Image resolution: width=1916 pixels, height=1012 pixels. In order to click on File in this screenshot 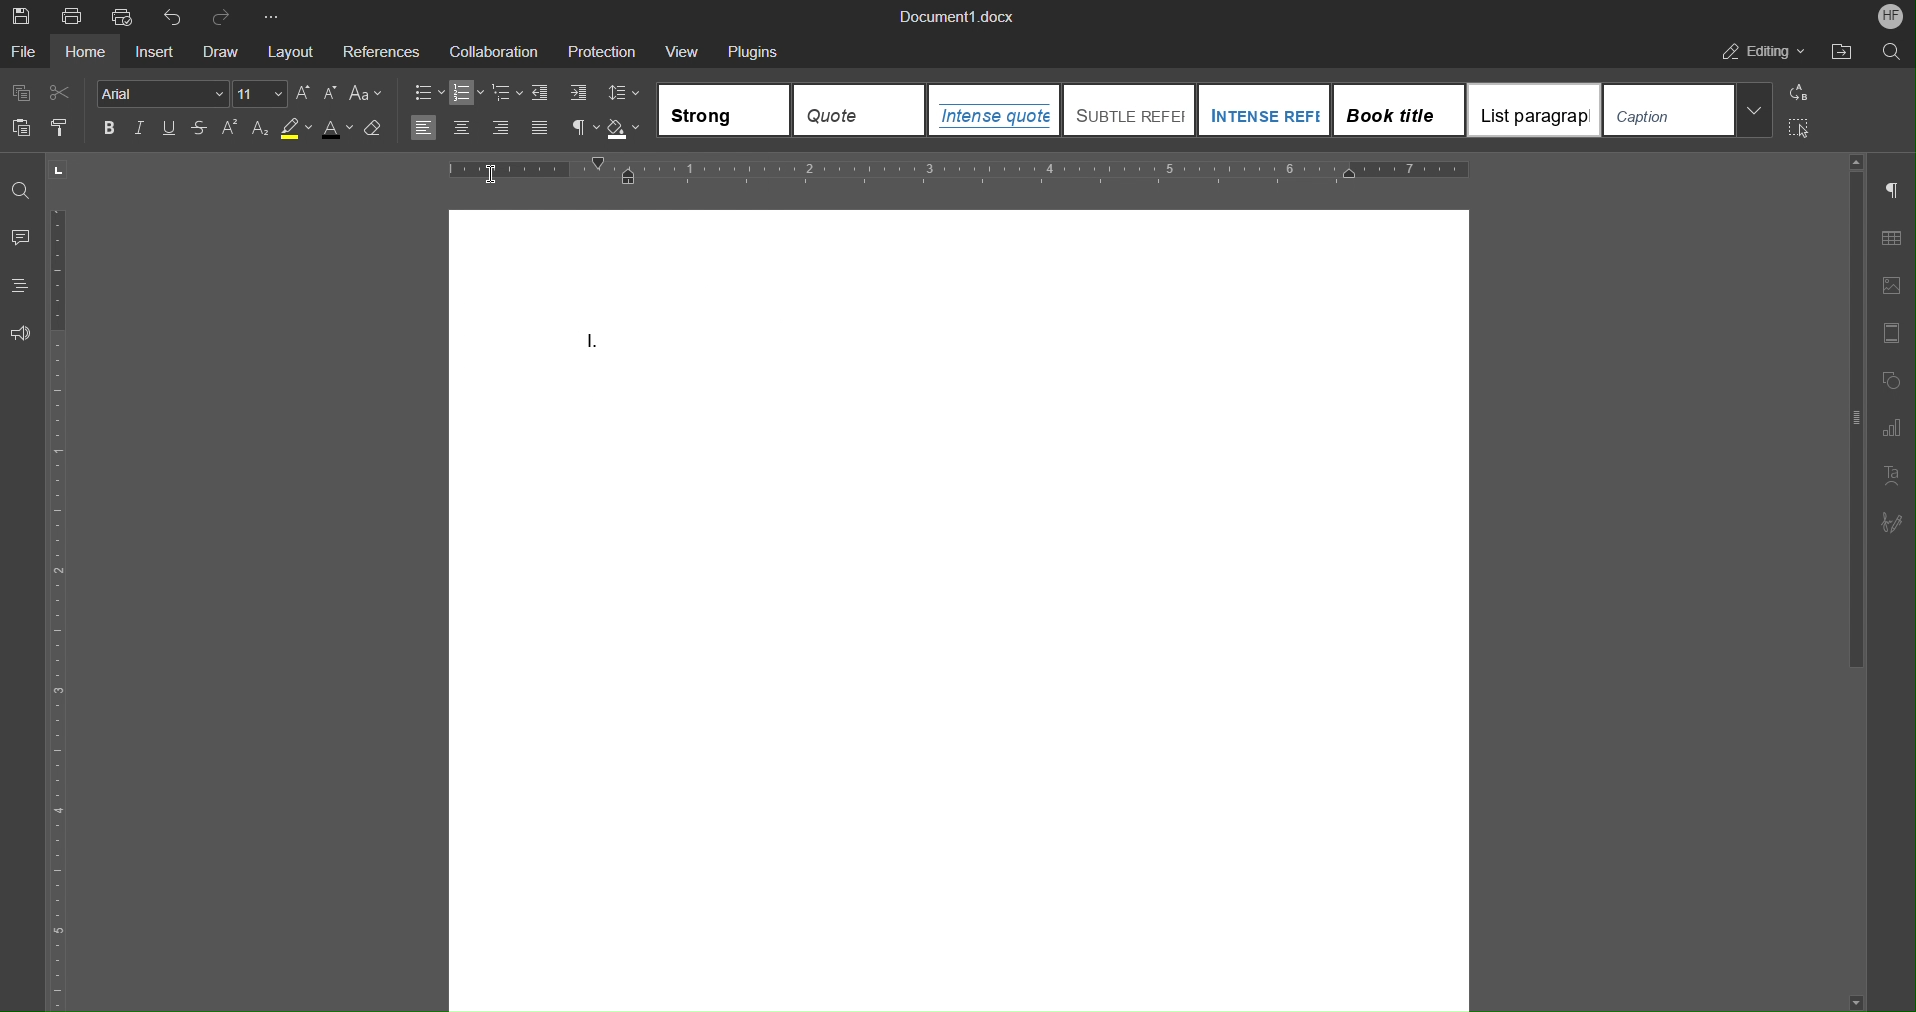, I will do `click(24, 53)`.